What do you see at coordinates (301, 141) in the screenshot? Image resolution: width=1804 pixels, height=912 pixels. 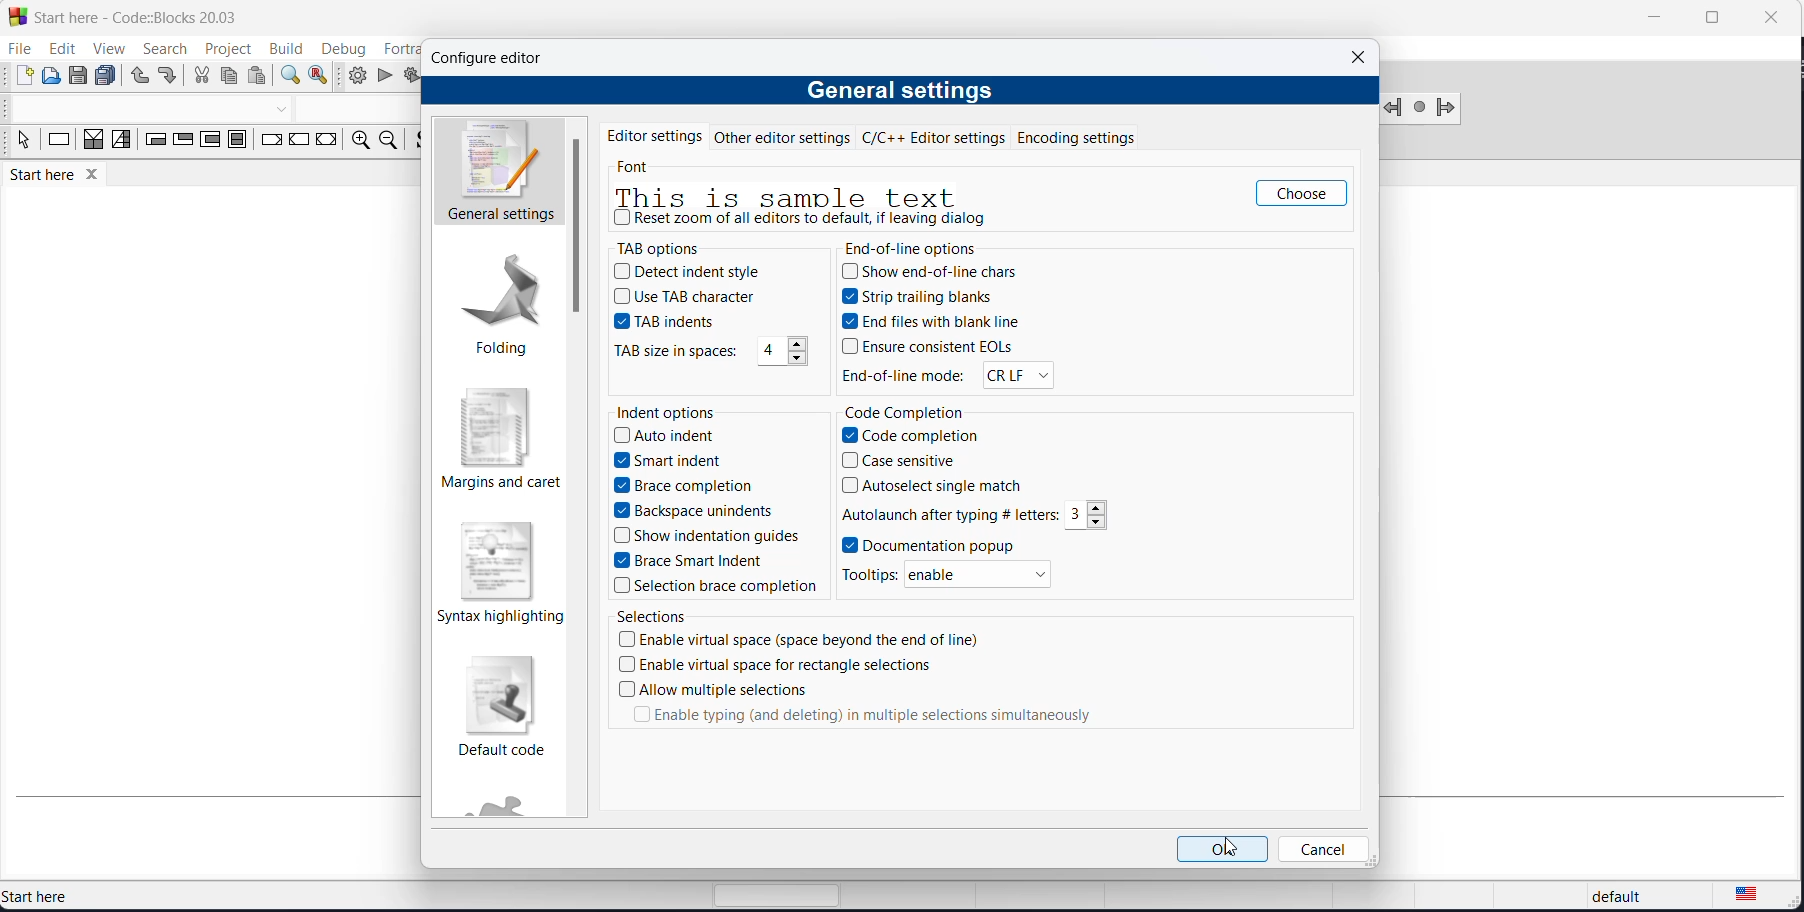 I see `continue instruction` at bounding box center [301, 141].